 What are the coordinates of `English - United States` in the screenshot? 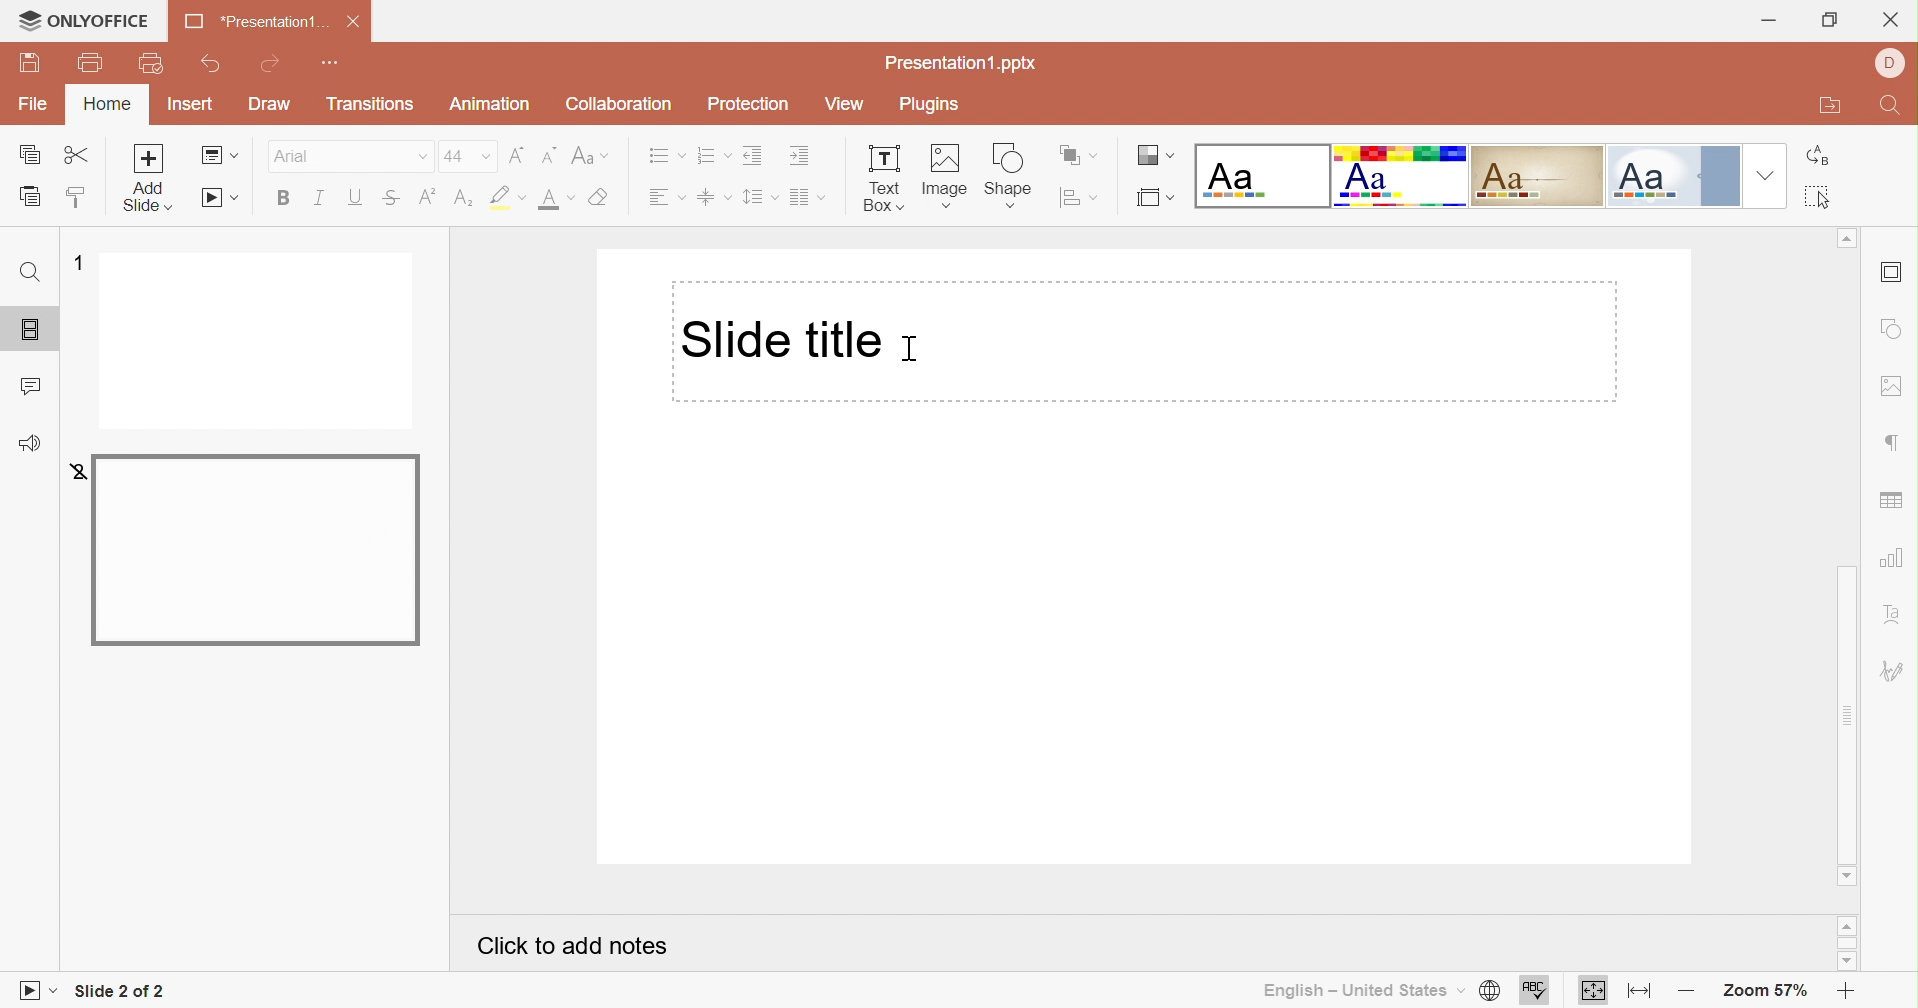 It's located at (1360, 990).